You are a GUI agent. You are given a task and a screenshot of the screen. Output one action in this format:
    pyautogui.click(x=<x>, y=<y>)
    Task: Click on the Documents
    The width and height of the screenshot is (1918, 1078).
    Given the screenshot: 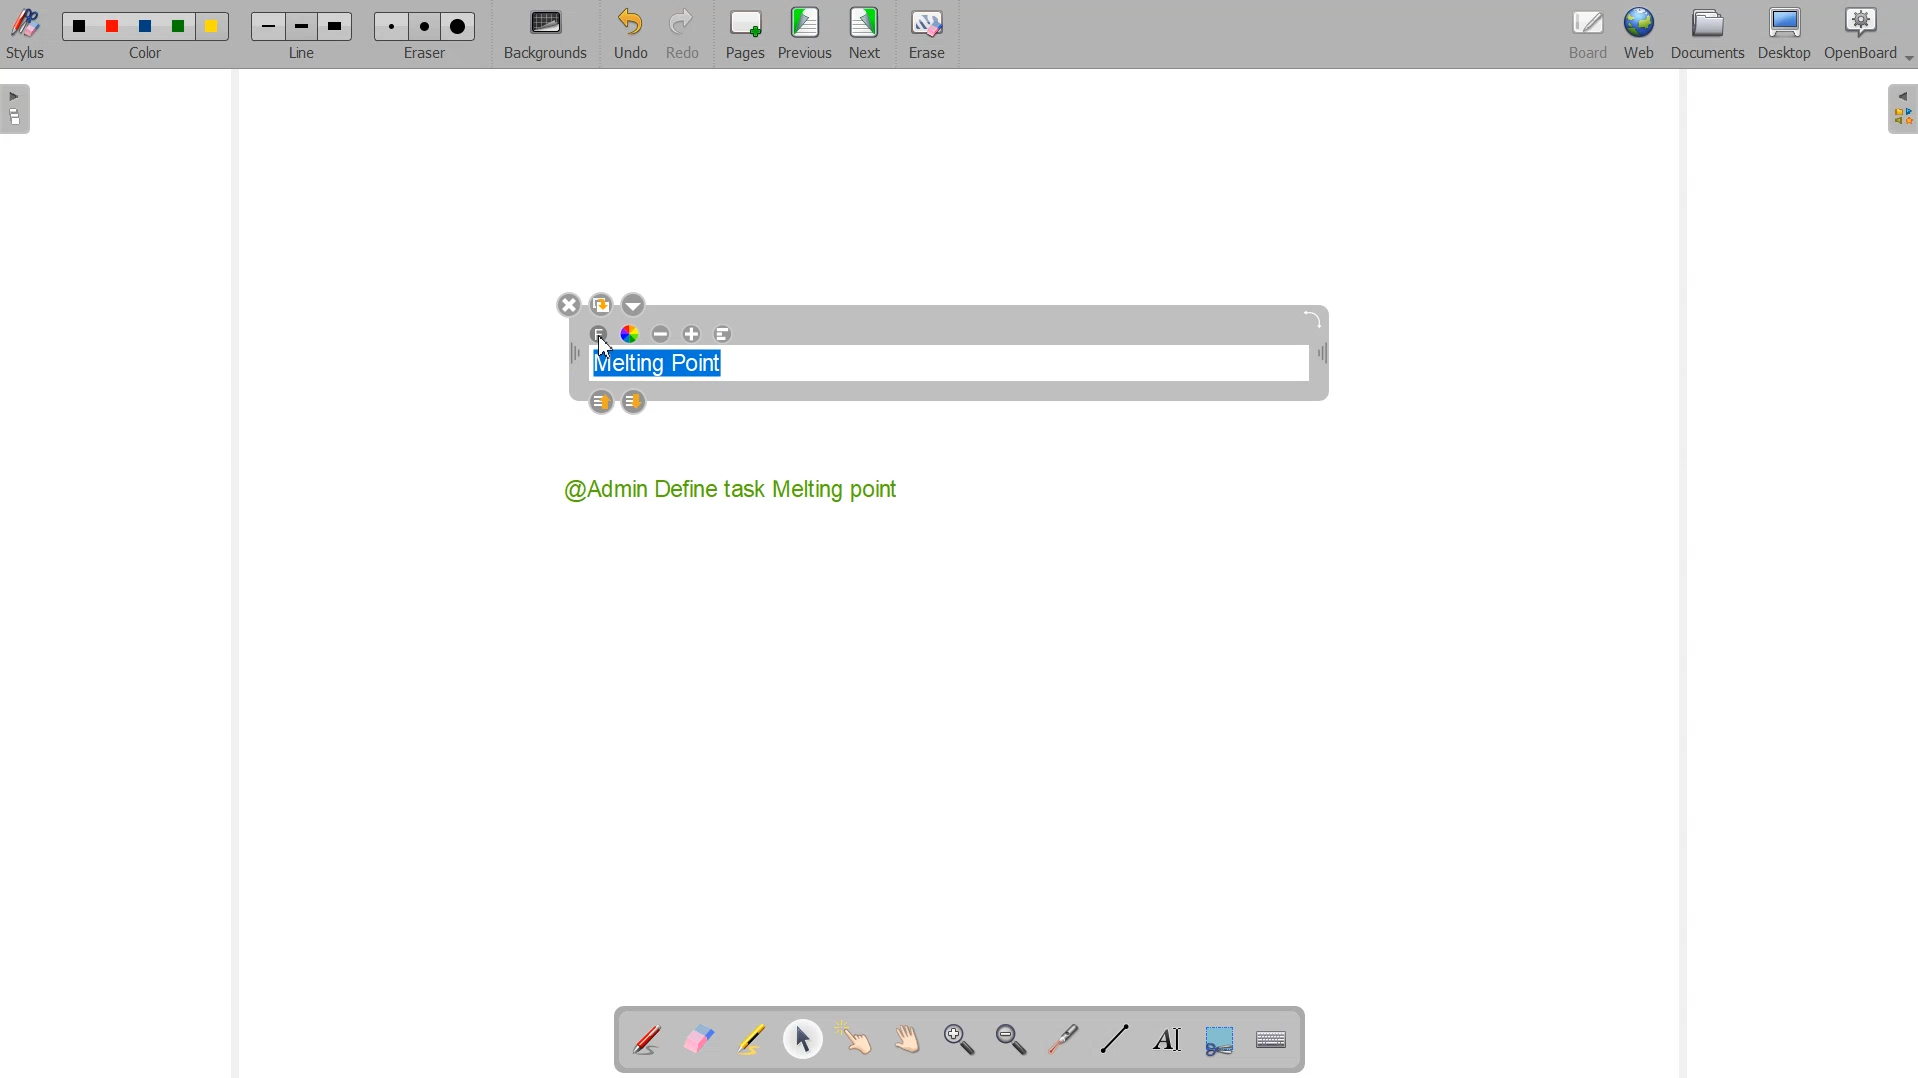 What is the action you would take?
    pyautogui.click(x=1707, y=35)
    